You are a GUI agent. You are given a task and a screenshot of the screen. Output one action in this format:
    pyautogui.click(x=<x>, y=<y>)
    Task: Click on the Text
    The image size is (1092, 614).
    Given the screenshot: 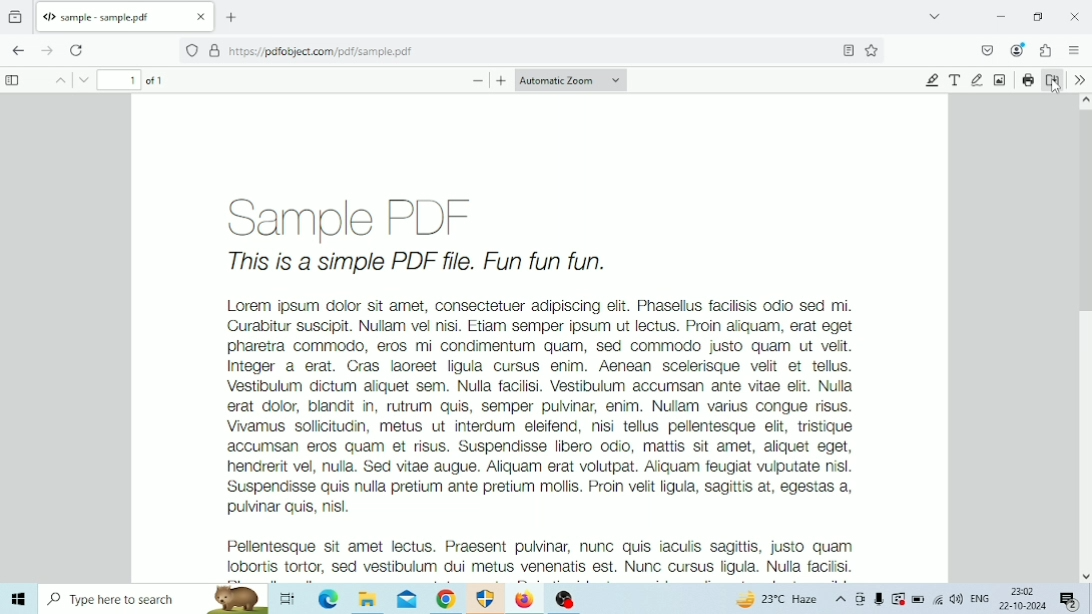 What is the action you would take?
    pyautogui.click(x=956, y=80)
    